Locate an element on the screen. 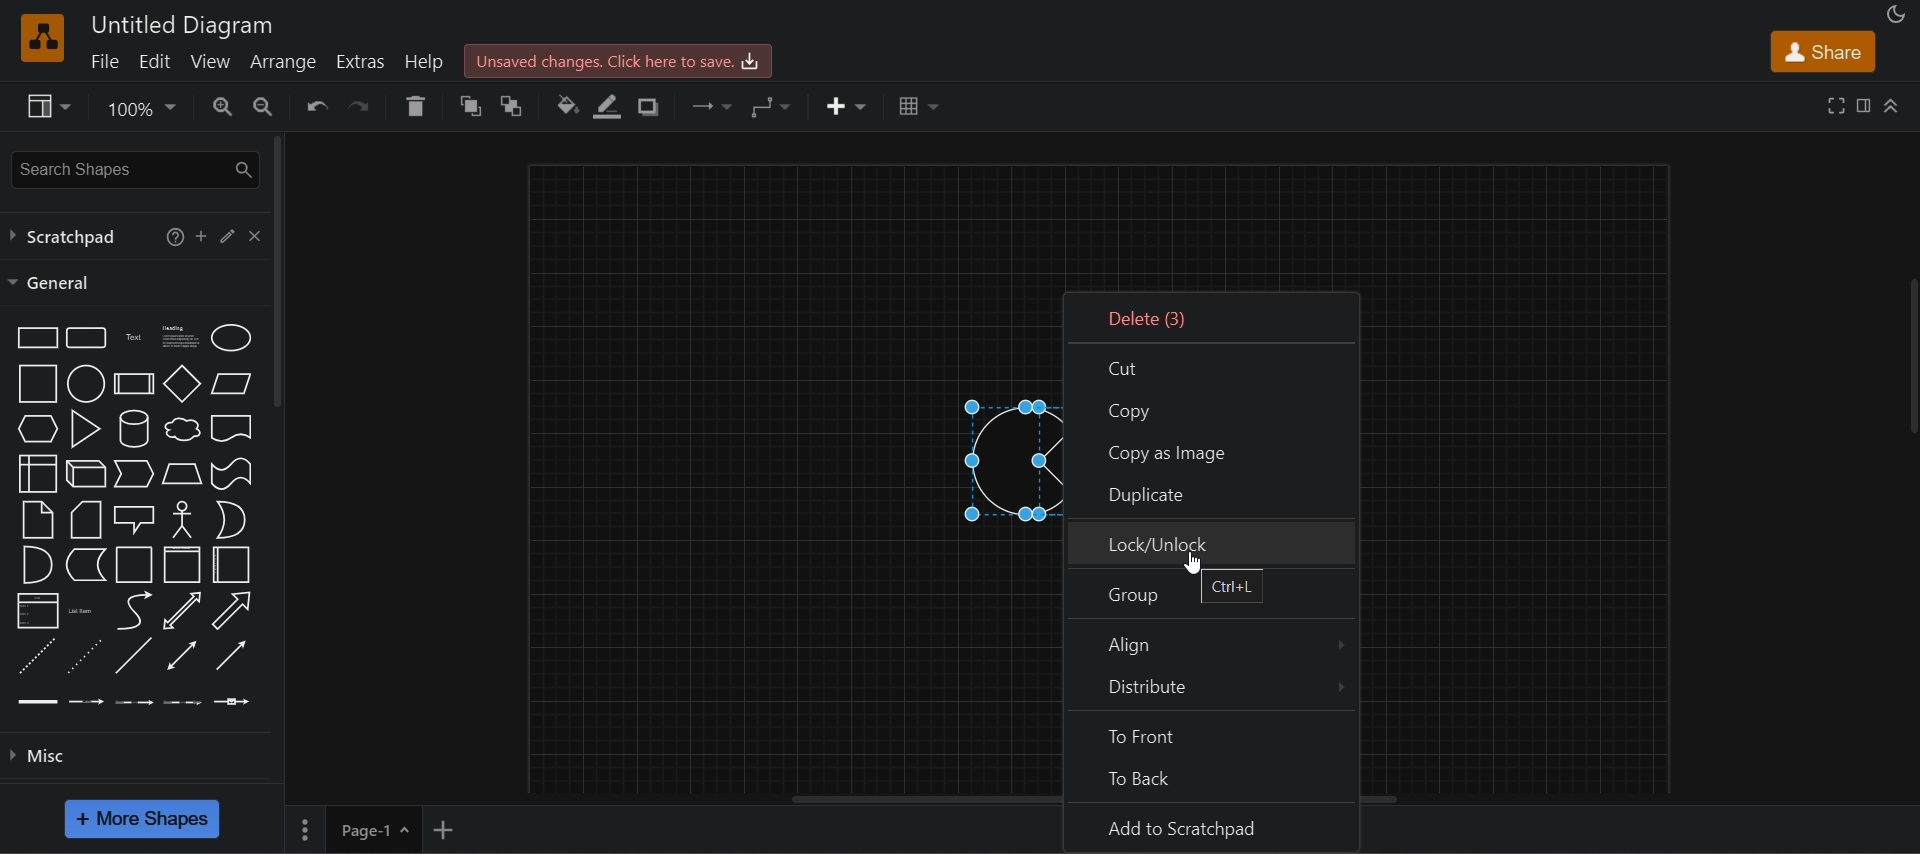  ellipse is located at coordinates (231, 336).